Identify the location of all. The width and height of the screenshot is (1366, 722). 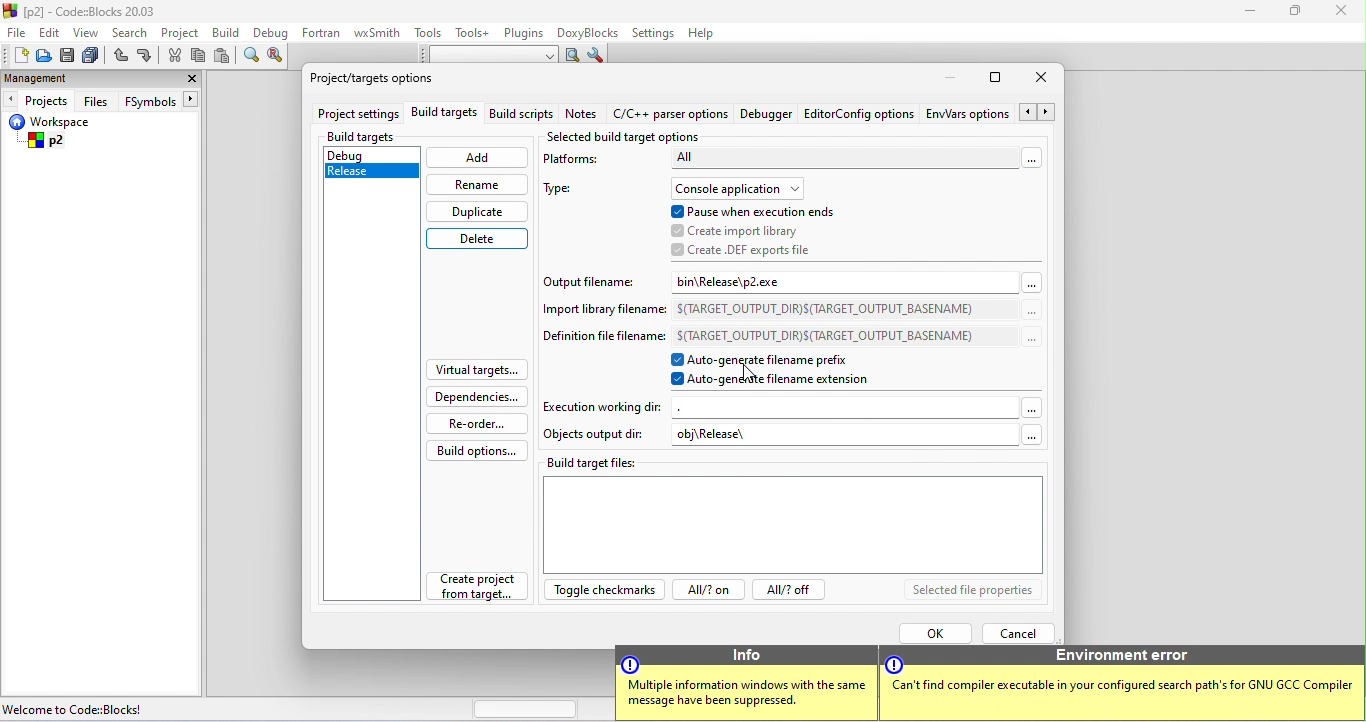
(855, 162).